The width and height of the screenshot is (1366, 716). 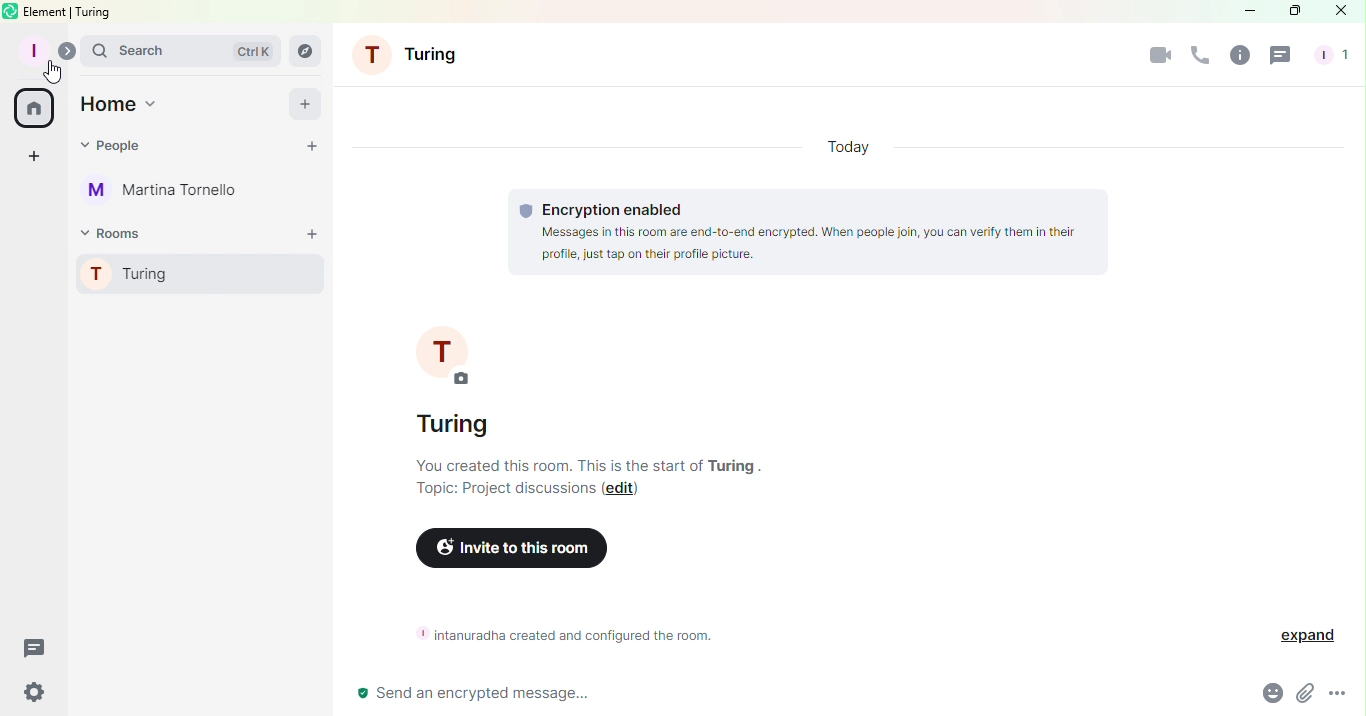 What do you see at coordinates (1242, 10) in the screenshot?
I see `Minimize` at bounding box center [1242, 10].